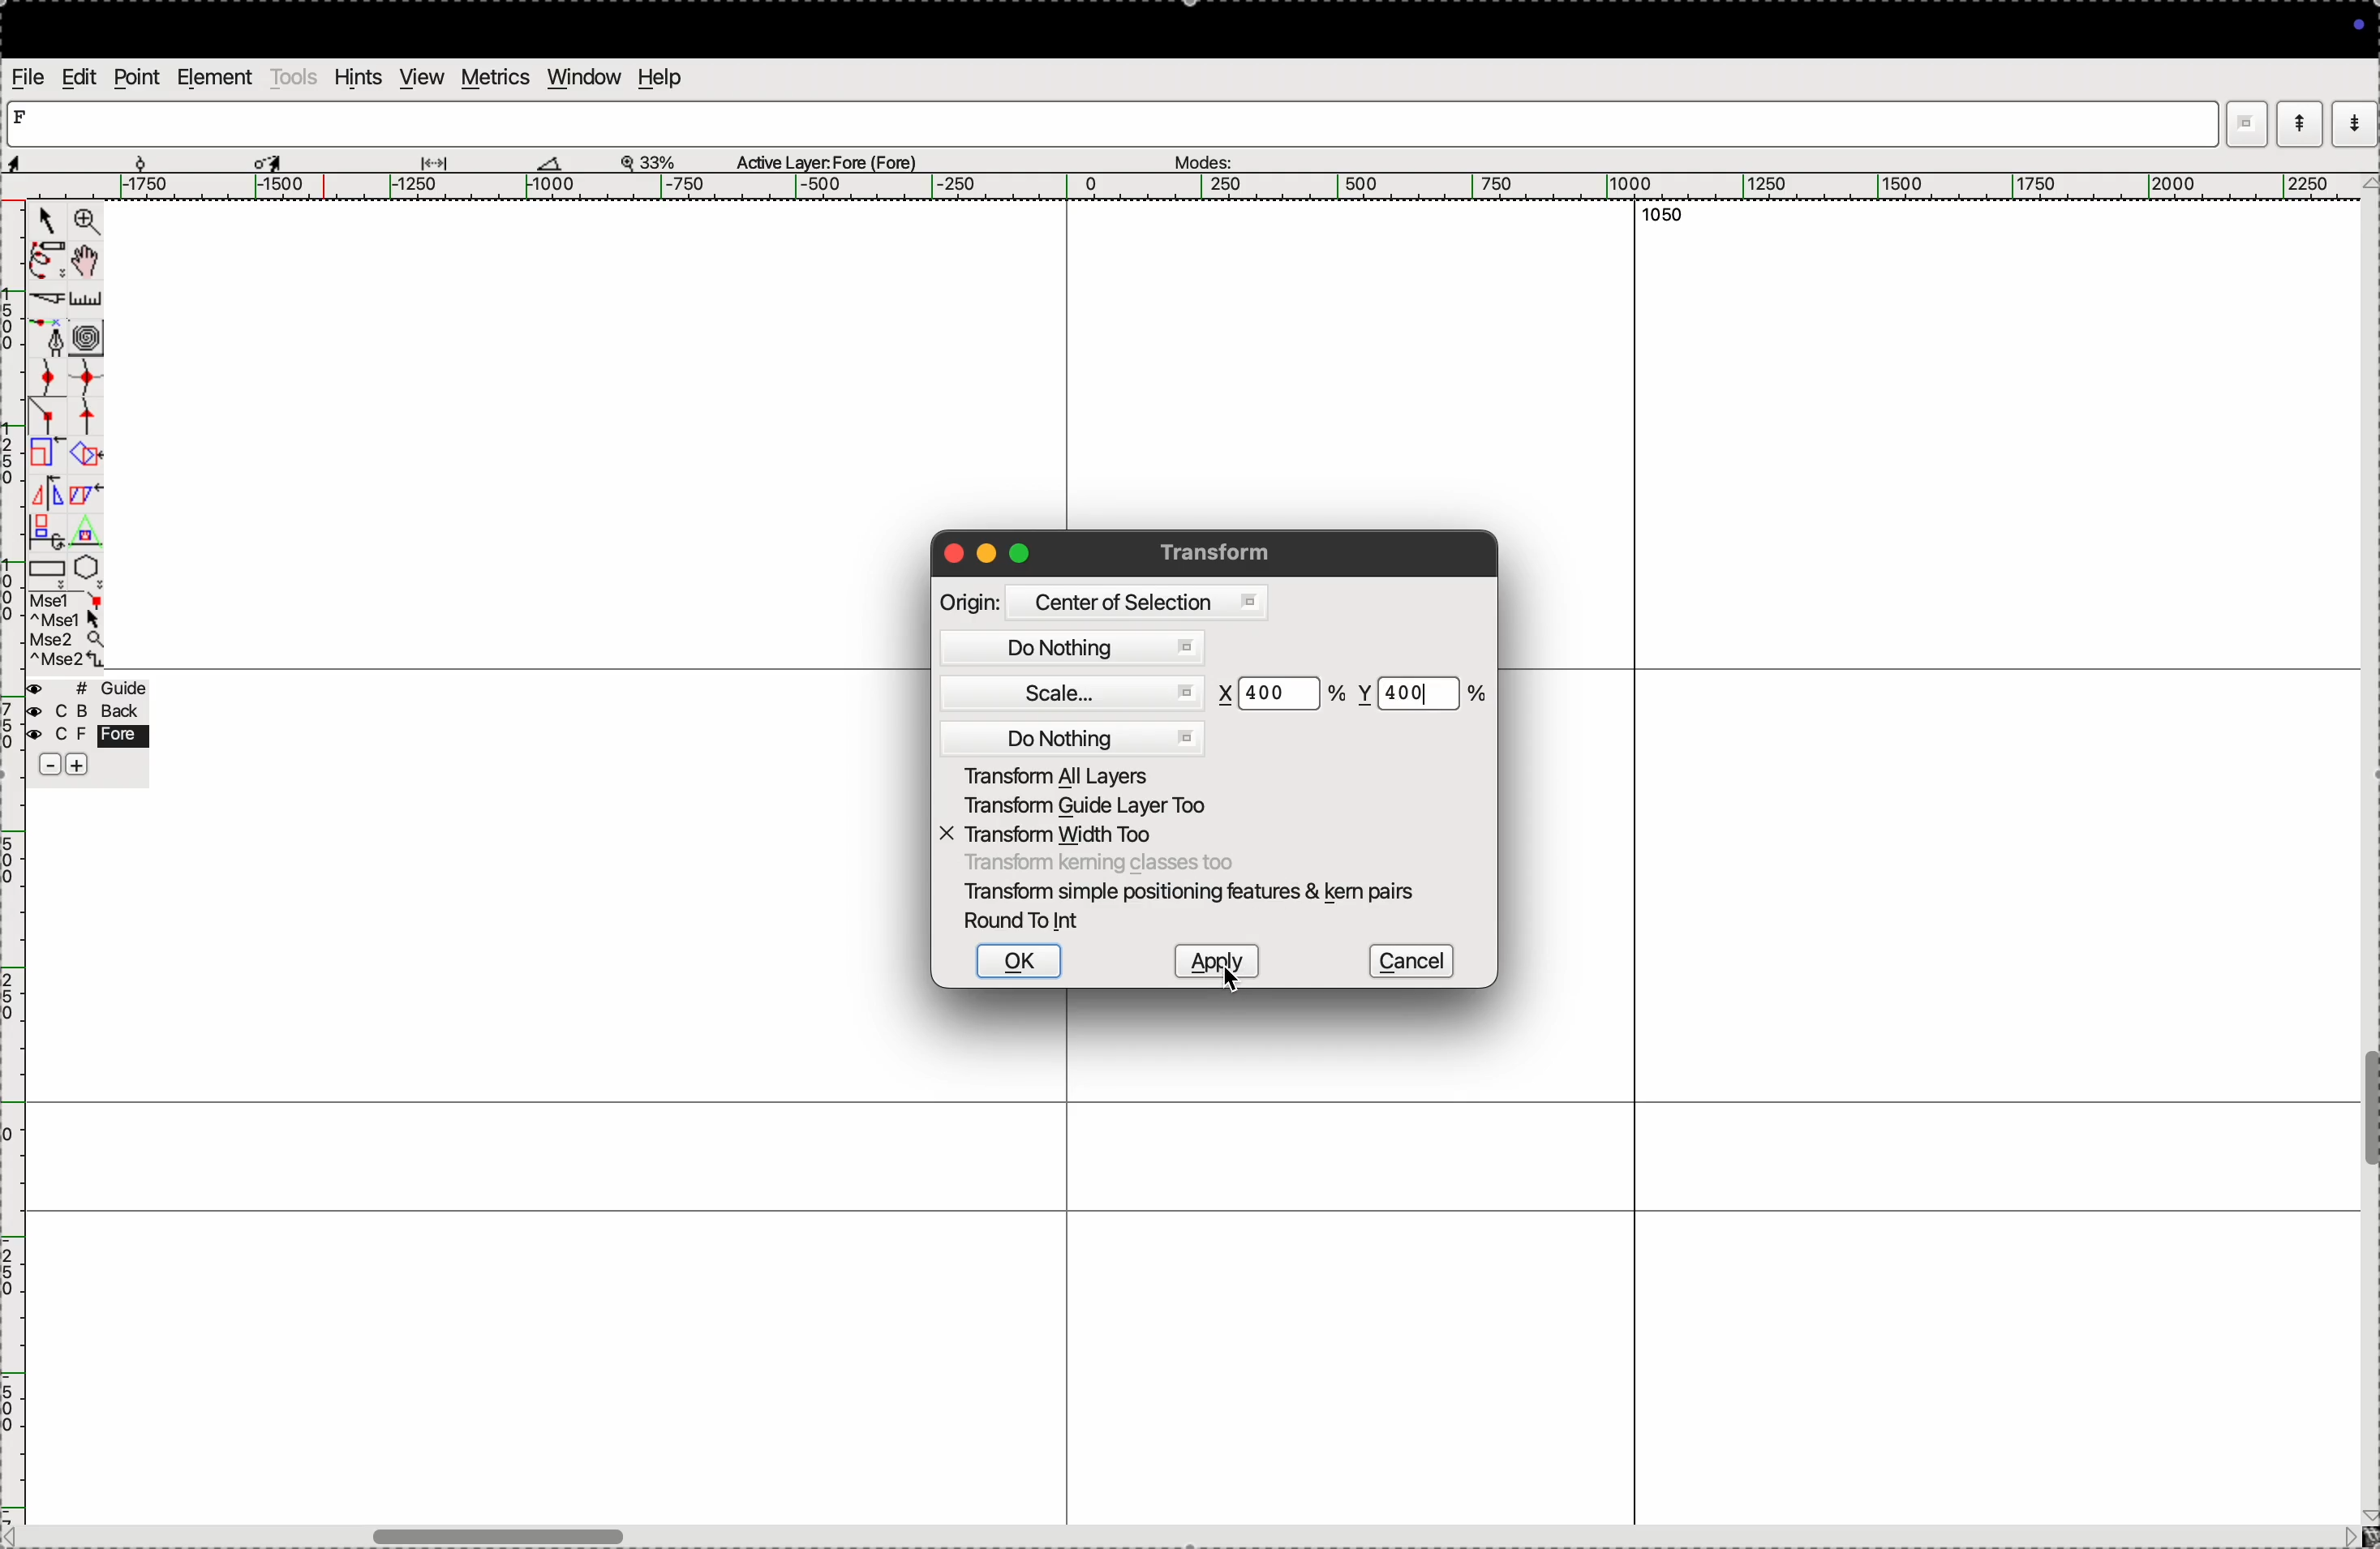  What do you see at coordinates (97, 300) in the screenshot?
I see `ruler` at bounding box center [97, 300].